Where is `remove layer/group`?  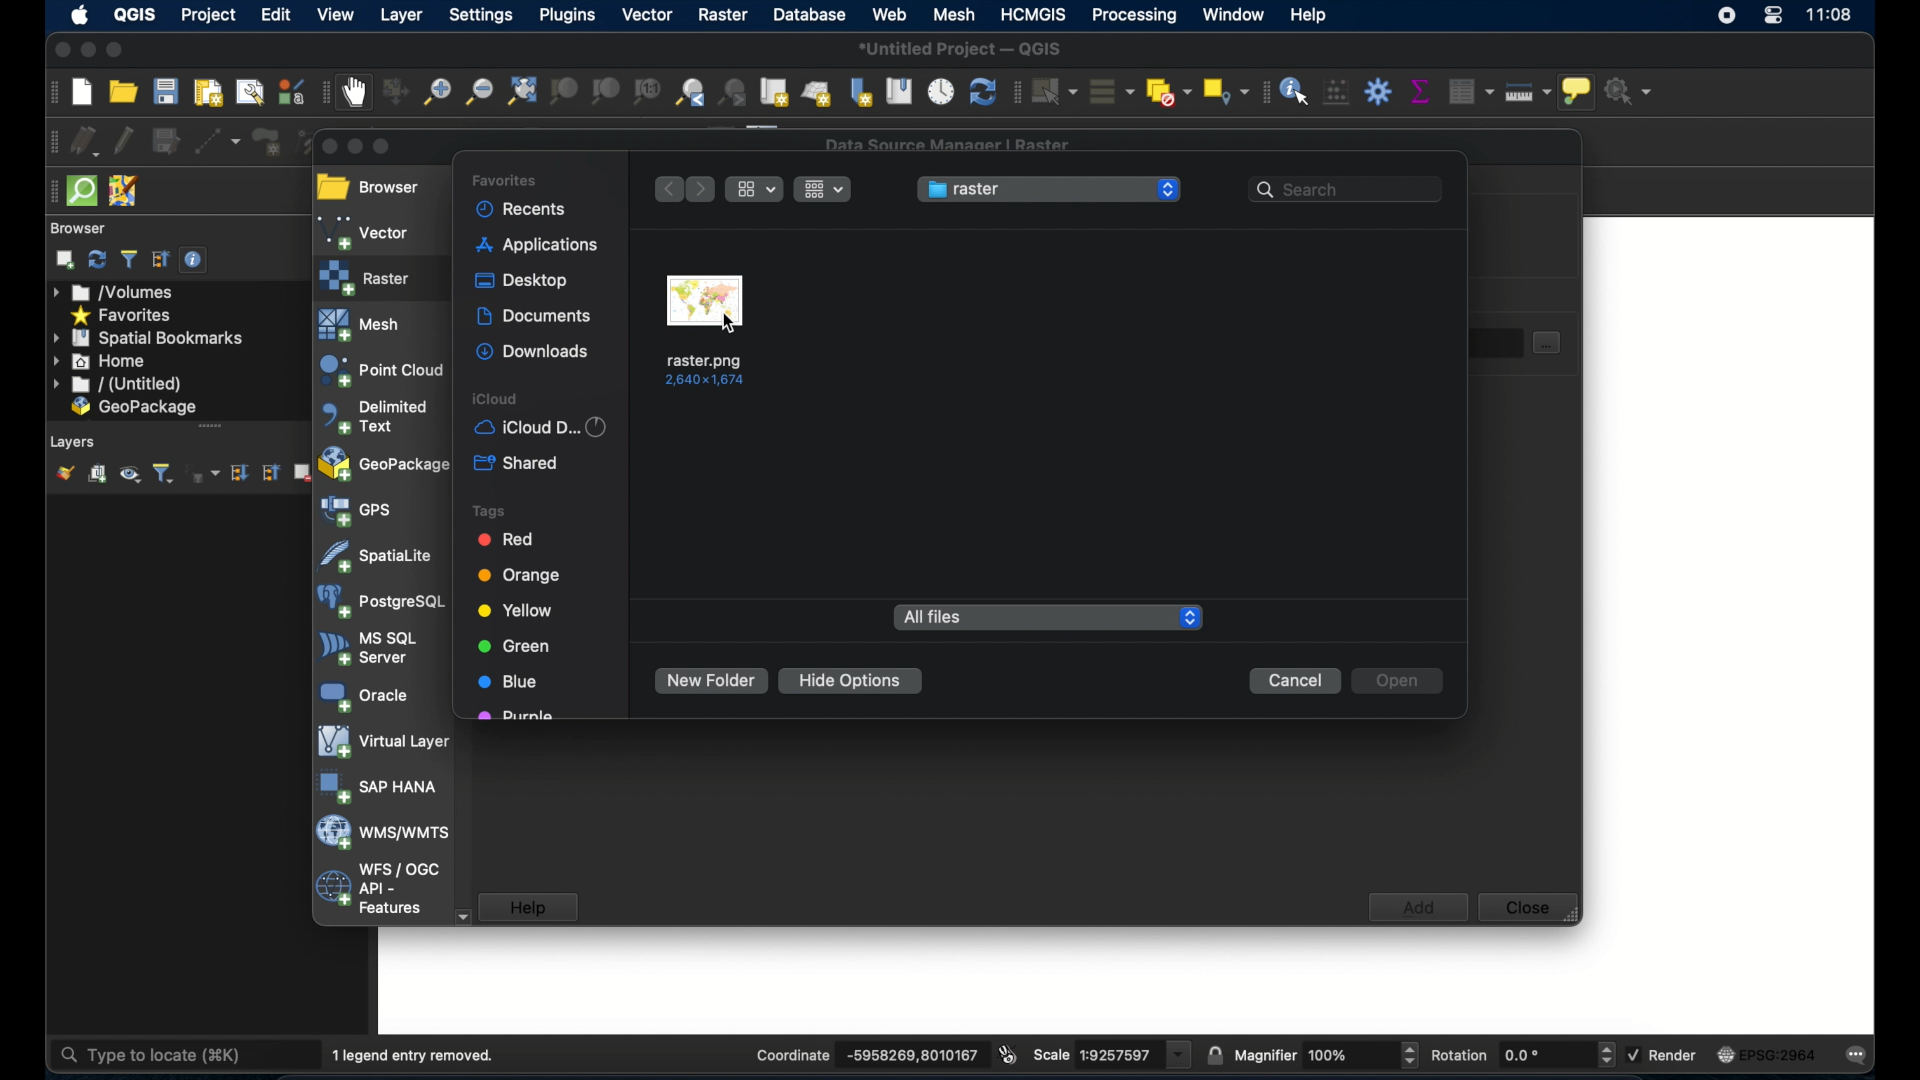
remove layer/group is located at coordinates (302, 472).